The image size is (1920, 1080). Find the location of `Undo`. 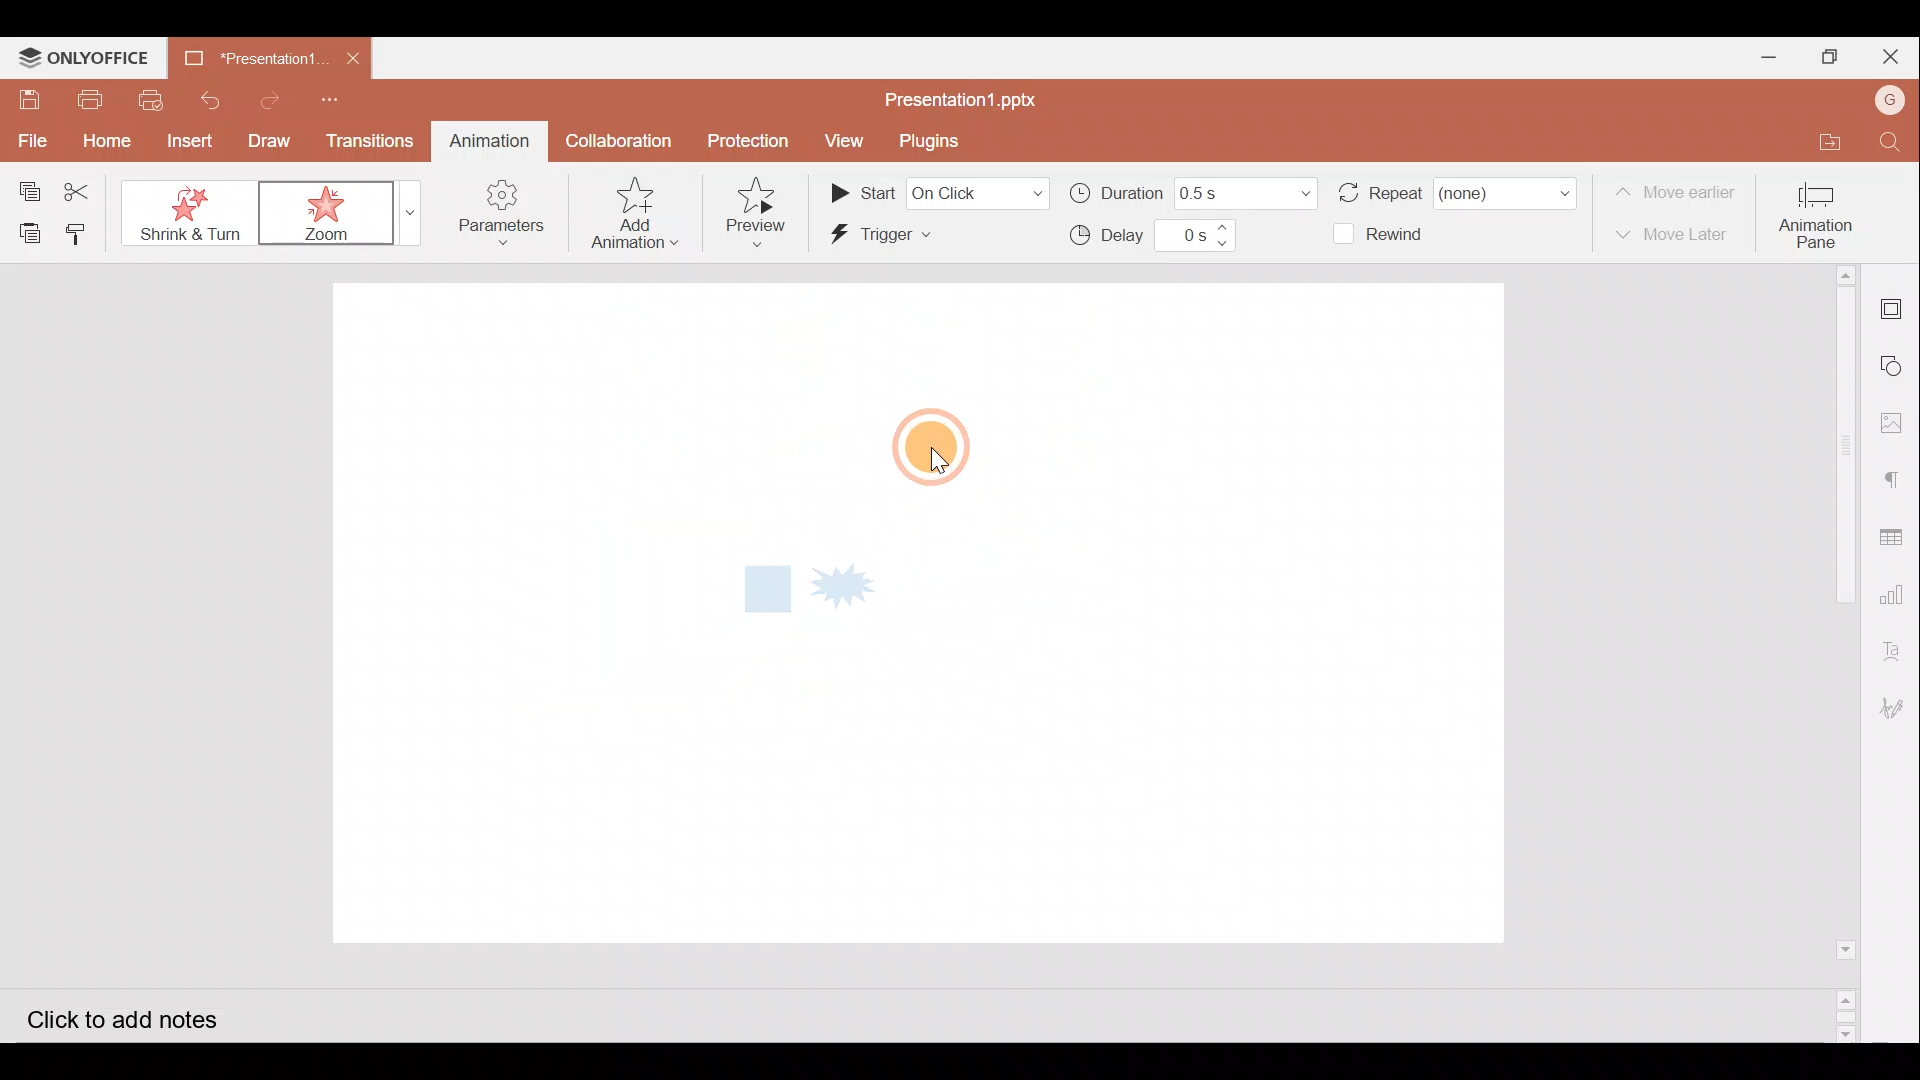

Undo is located at coordinates (208, 97).